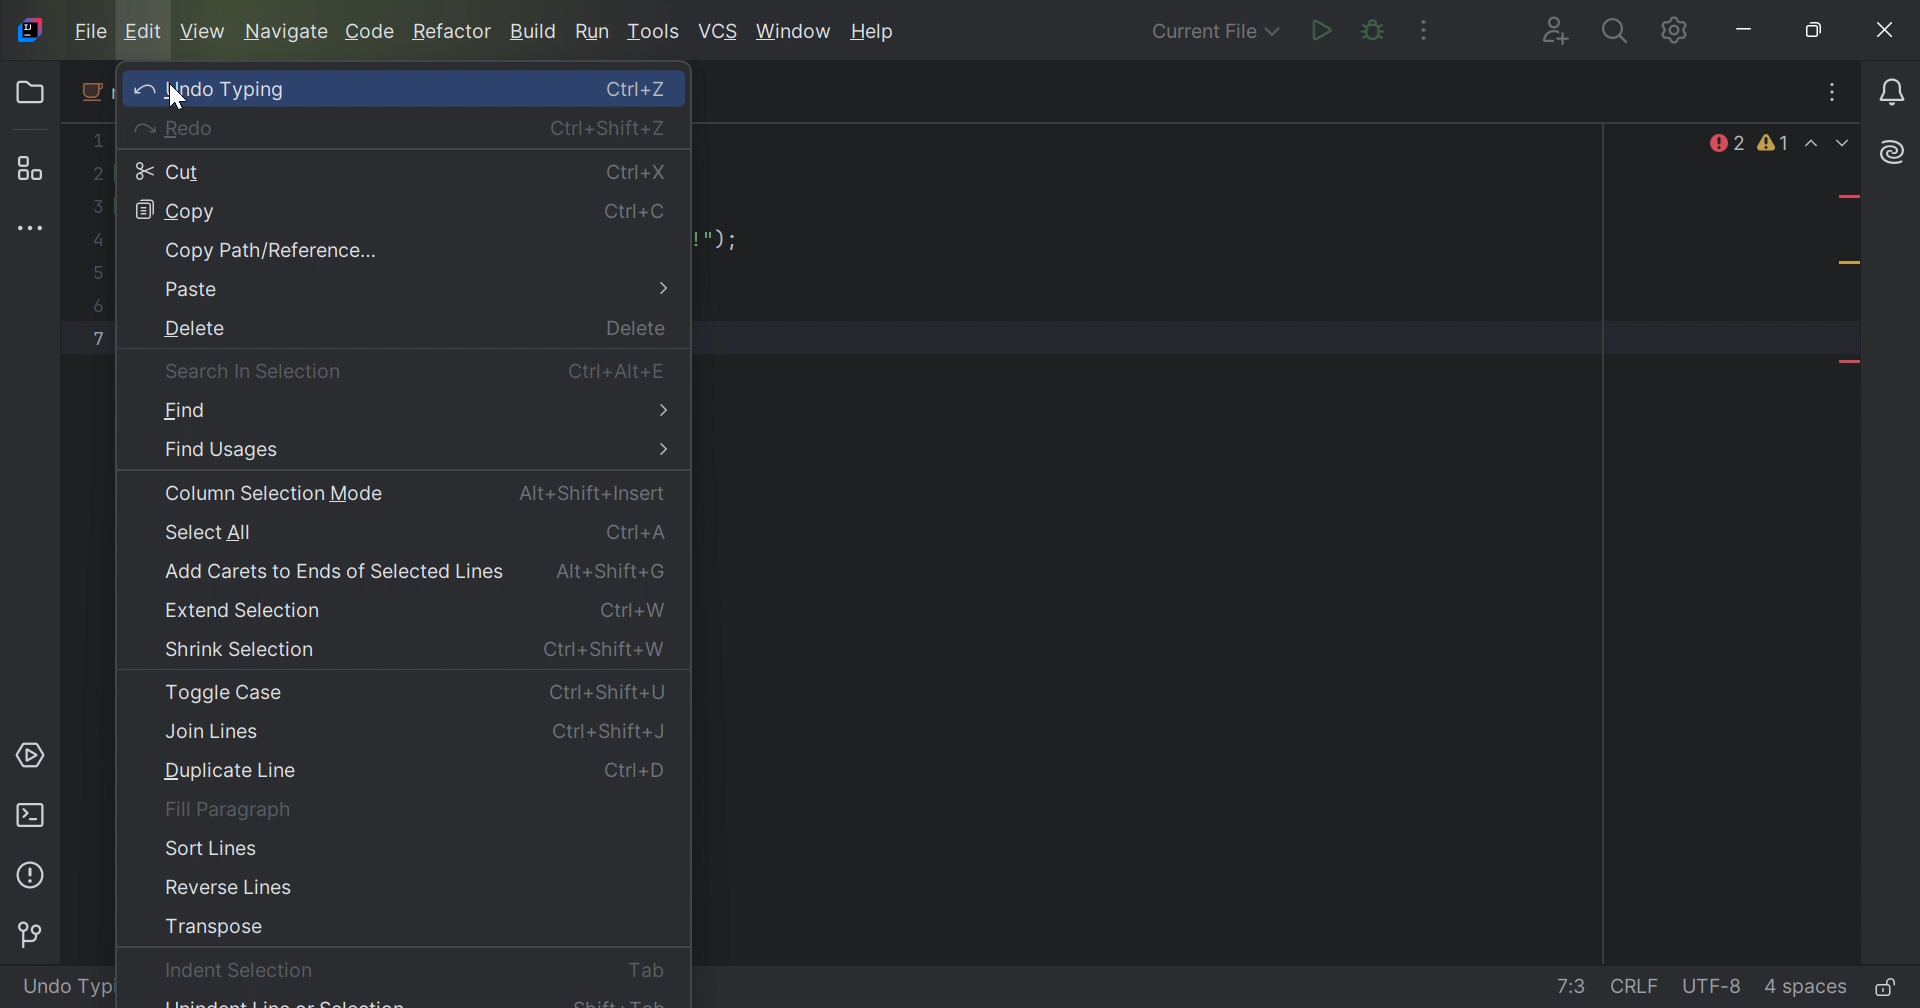 This screenshot has height=1008, width=1920. I want to click on program text, so click(720, 240).